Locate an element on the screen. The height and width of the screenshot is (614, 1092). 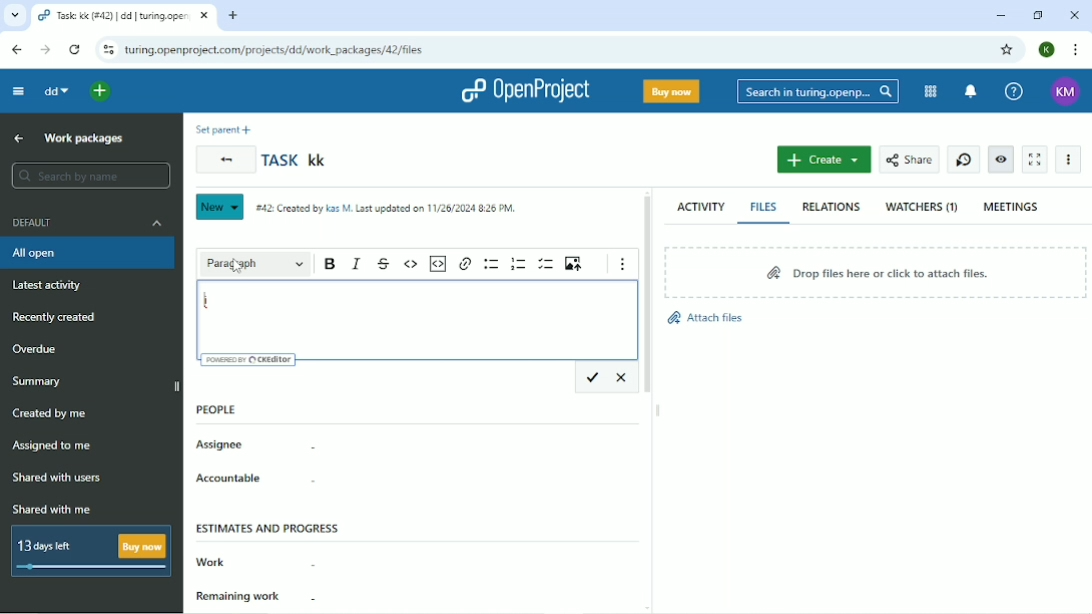
New tab is located at coordinates (234, 15).